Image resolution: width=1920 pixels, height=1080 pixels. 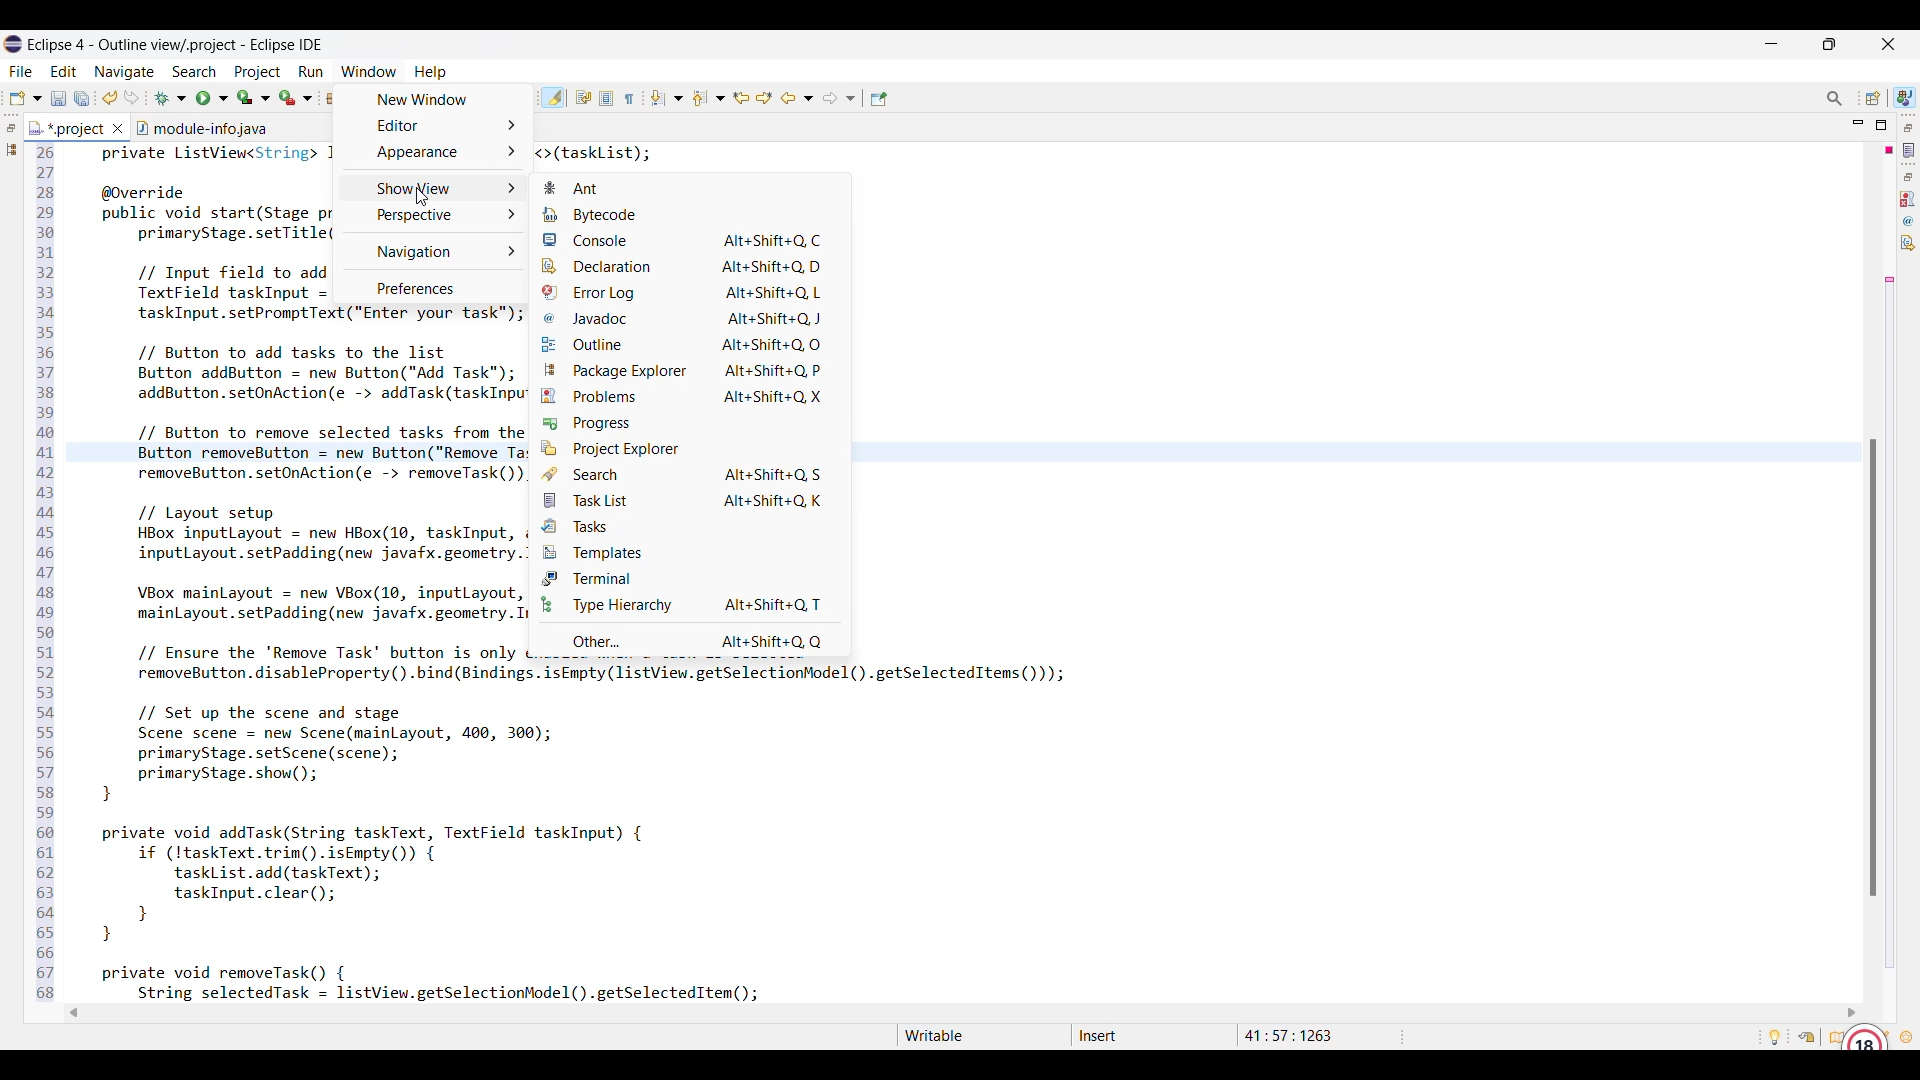 What do you see at coordinates (687, 423) in the screenshot?
I see `Progress` at bounding box center [687, 423].